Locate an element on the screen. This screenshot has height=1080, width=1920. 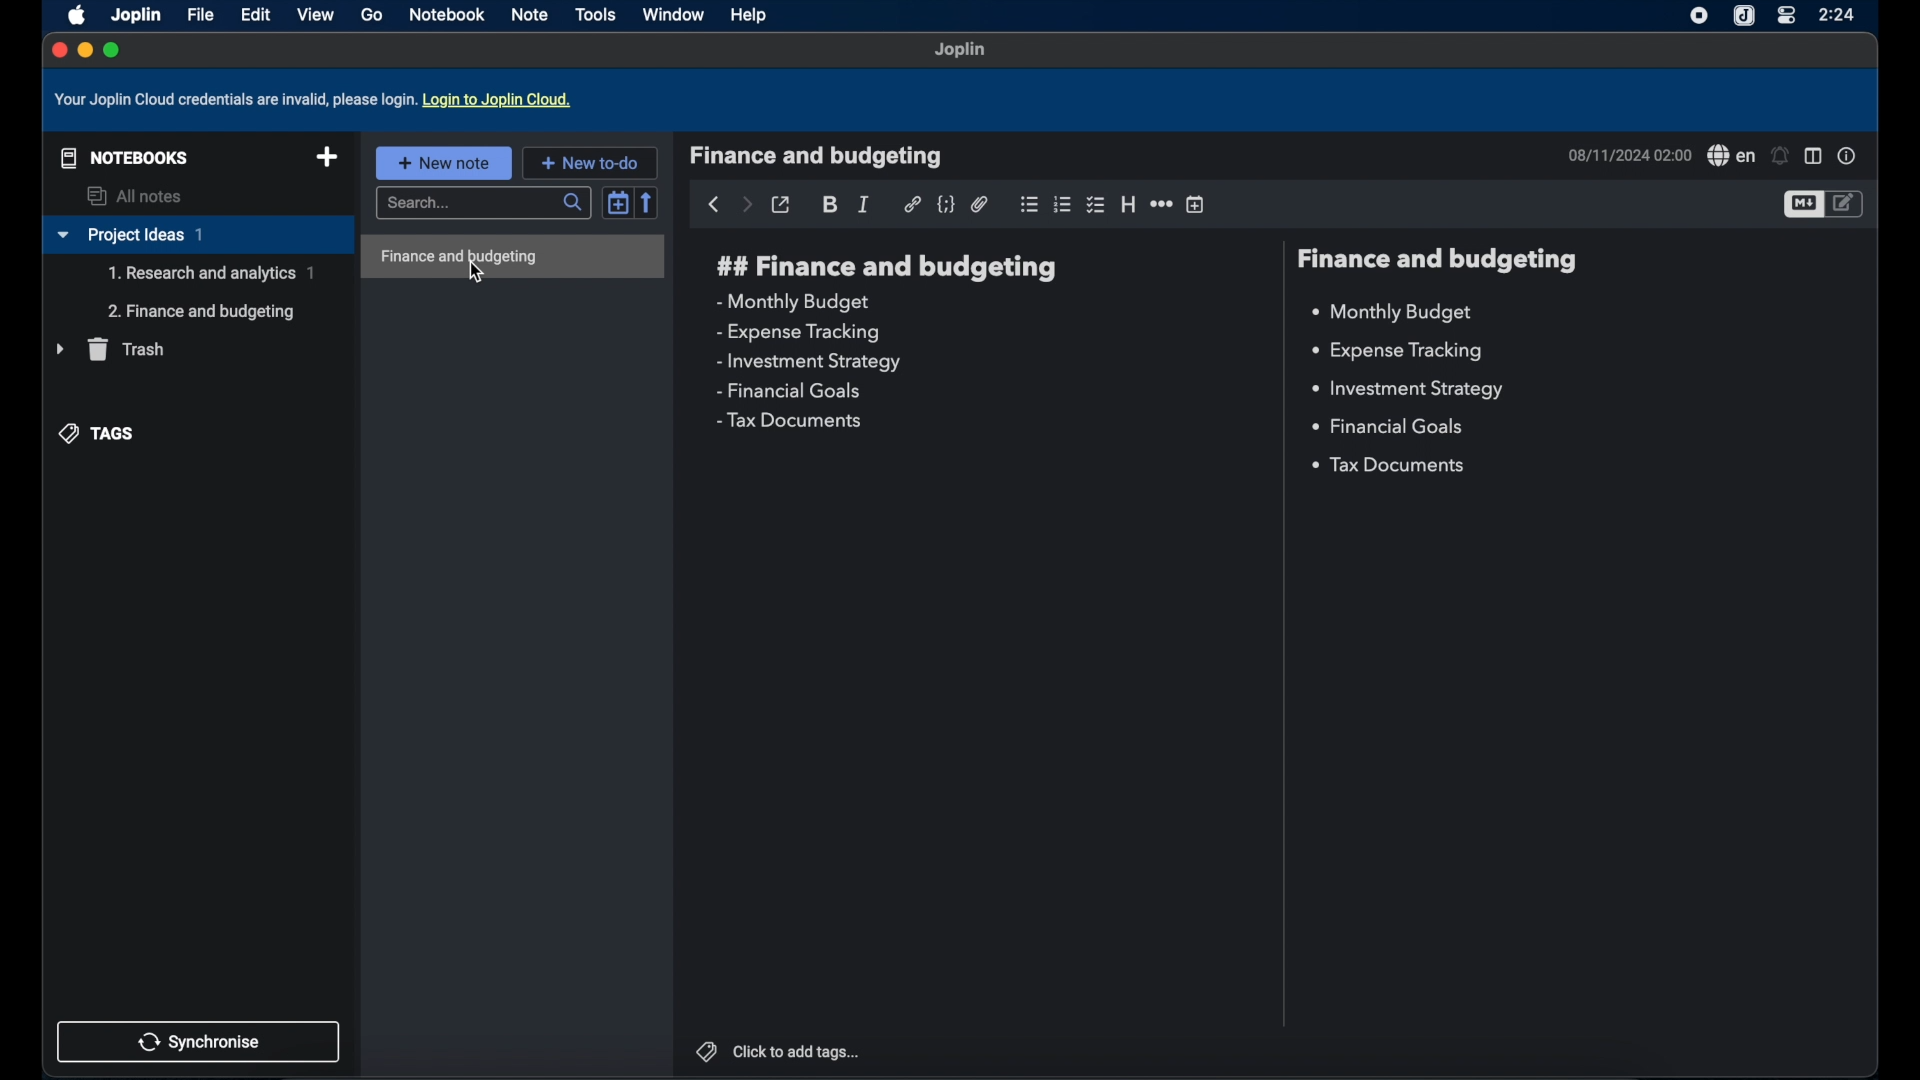
finance and budgeting is located at coordinates (1440, 260).